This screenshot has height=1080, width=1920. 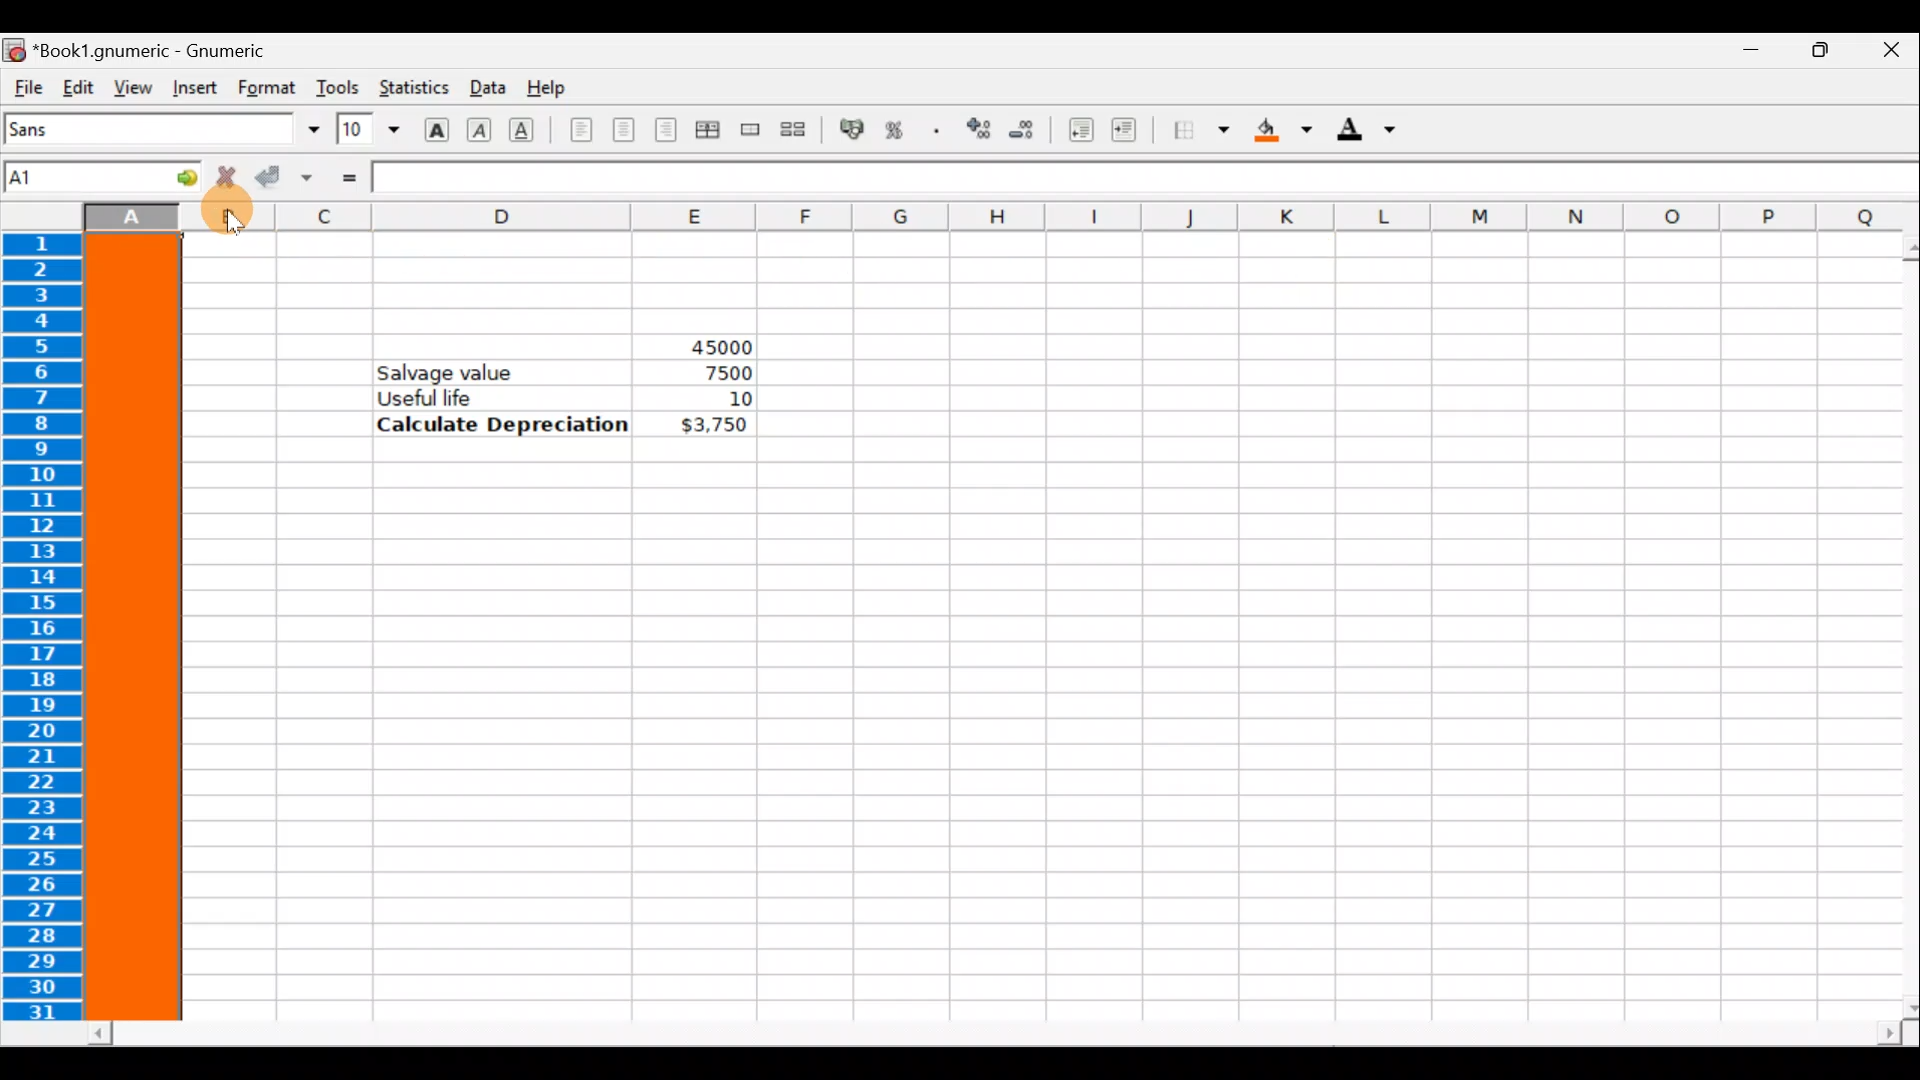 I want to click on File, so click(x=26, y=88).